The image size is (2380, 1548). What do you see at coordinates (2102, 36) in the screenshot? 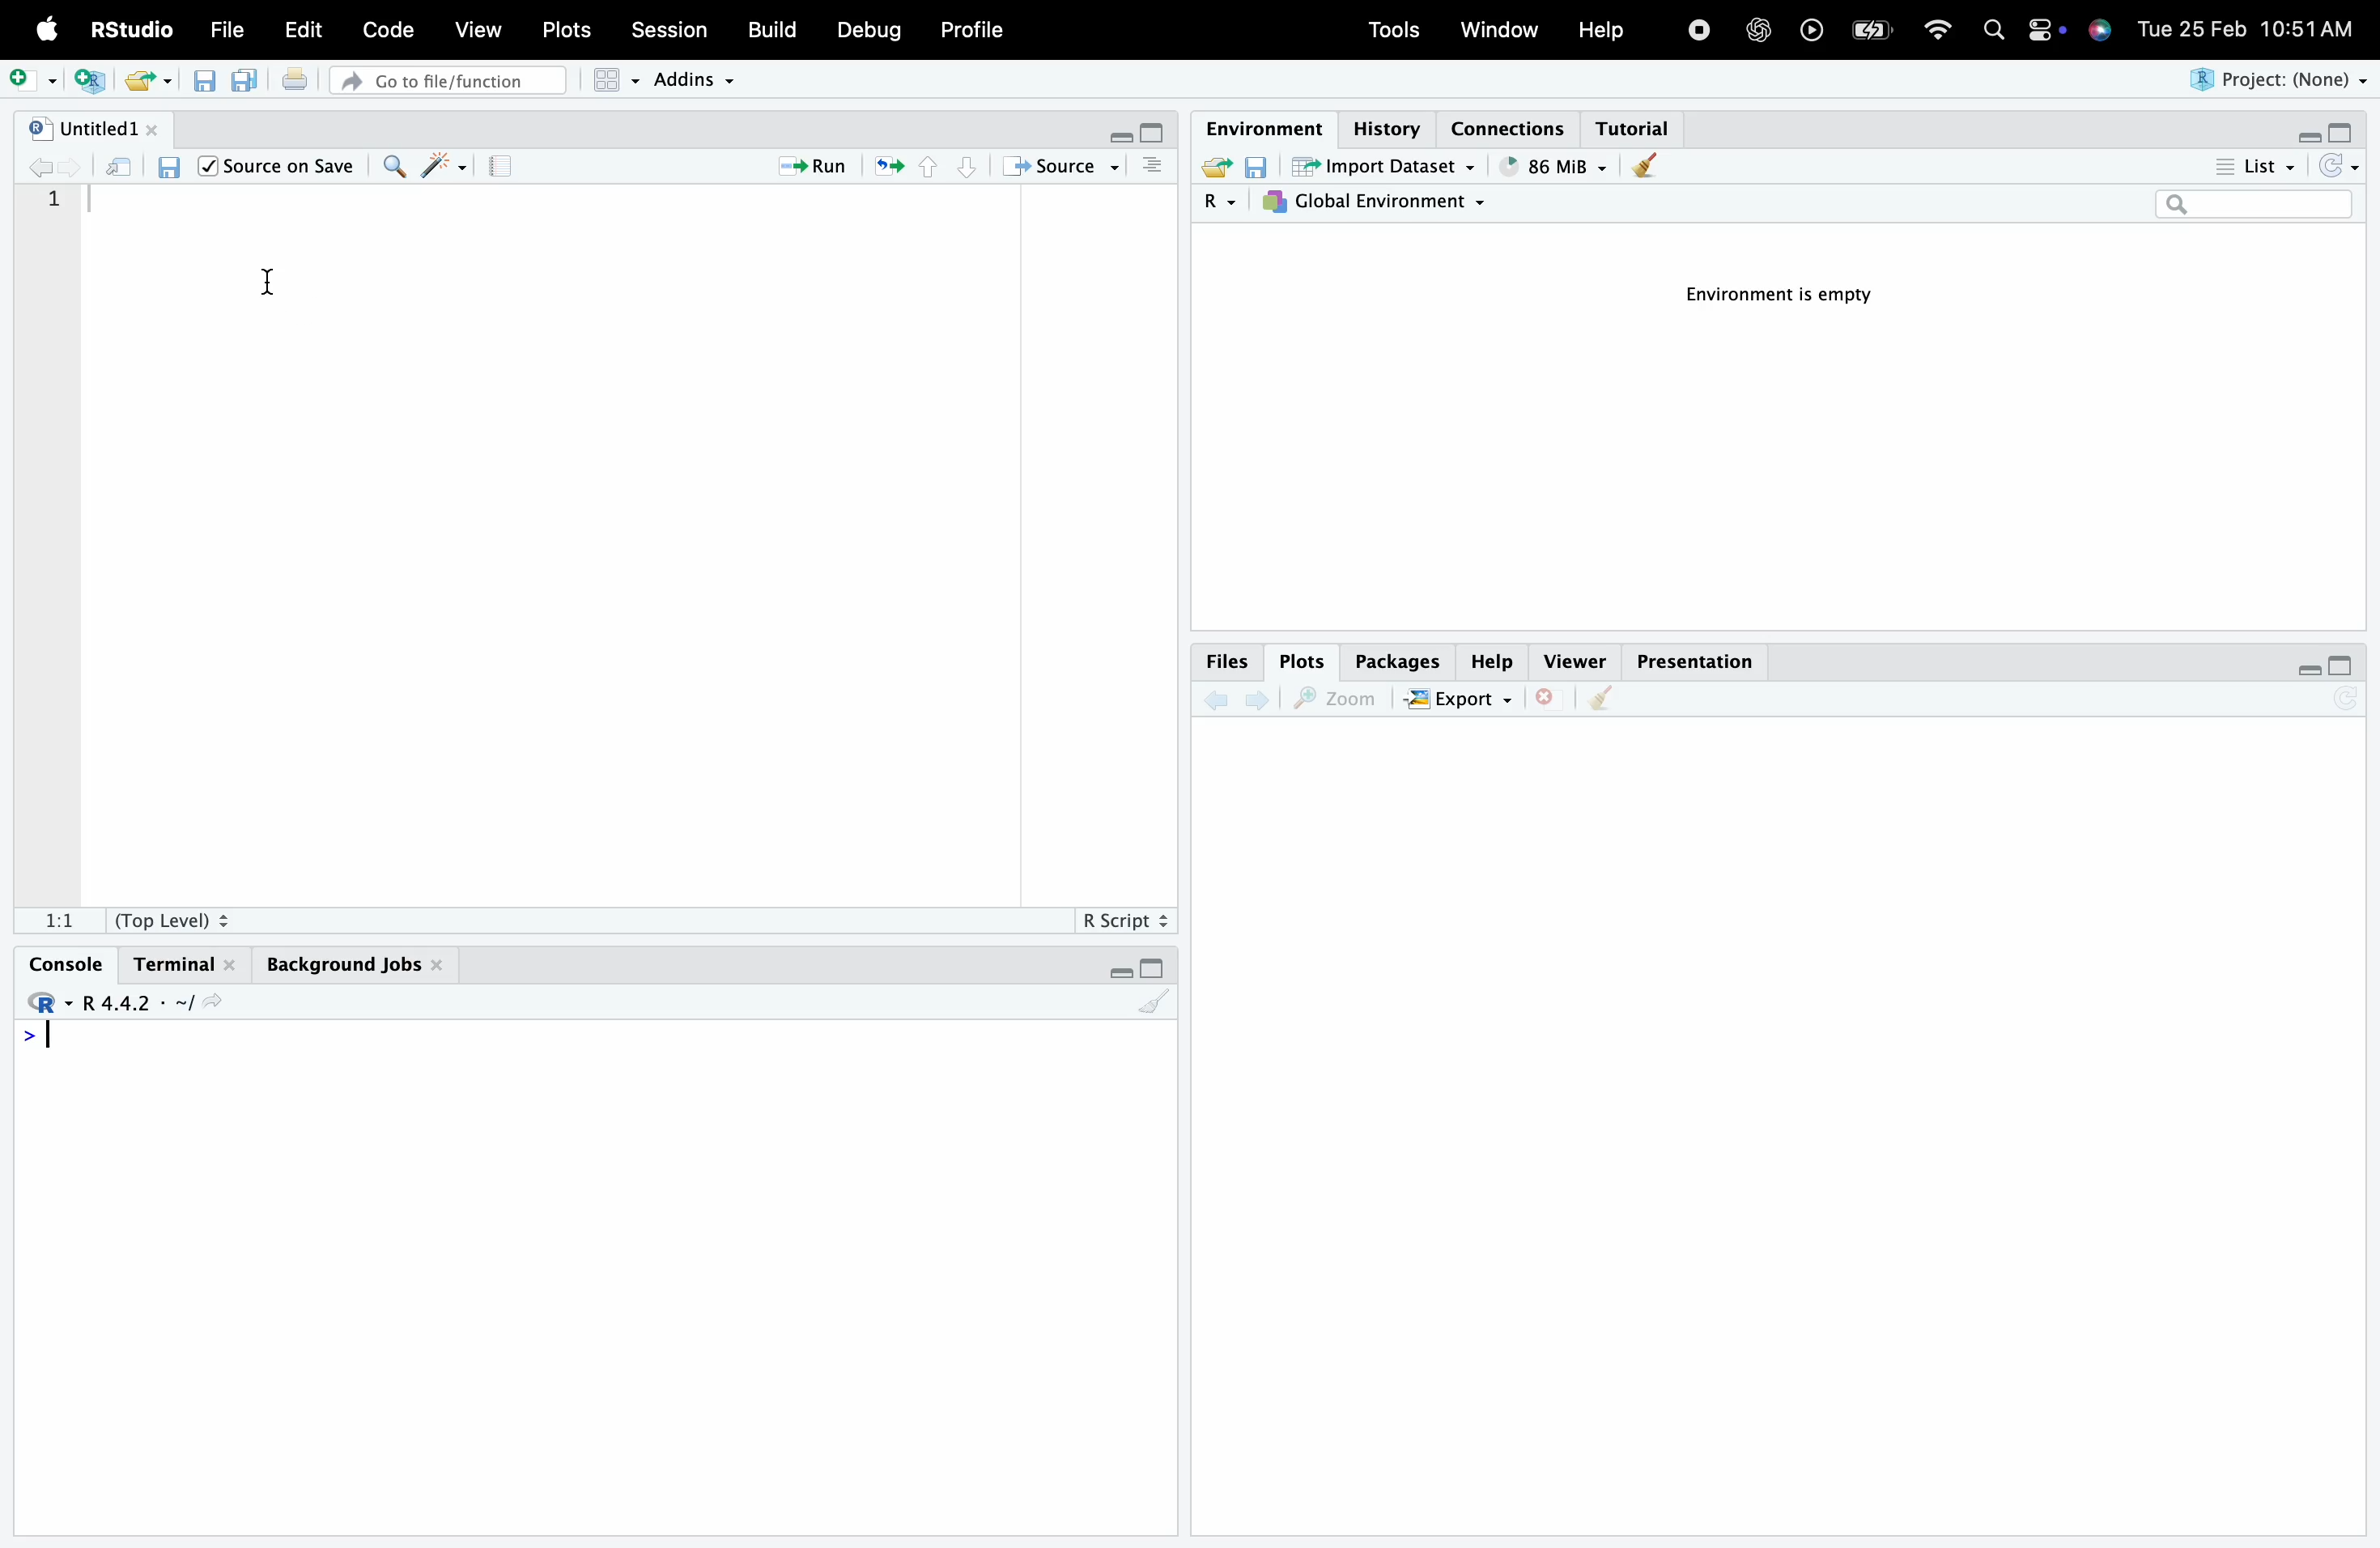
I see `siri` at bounding box center [2102, 36].